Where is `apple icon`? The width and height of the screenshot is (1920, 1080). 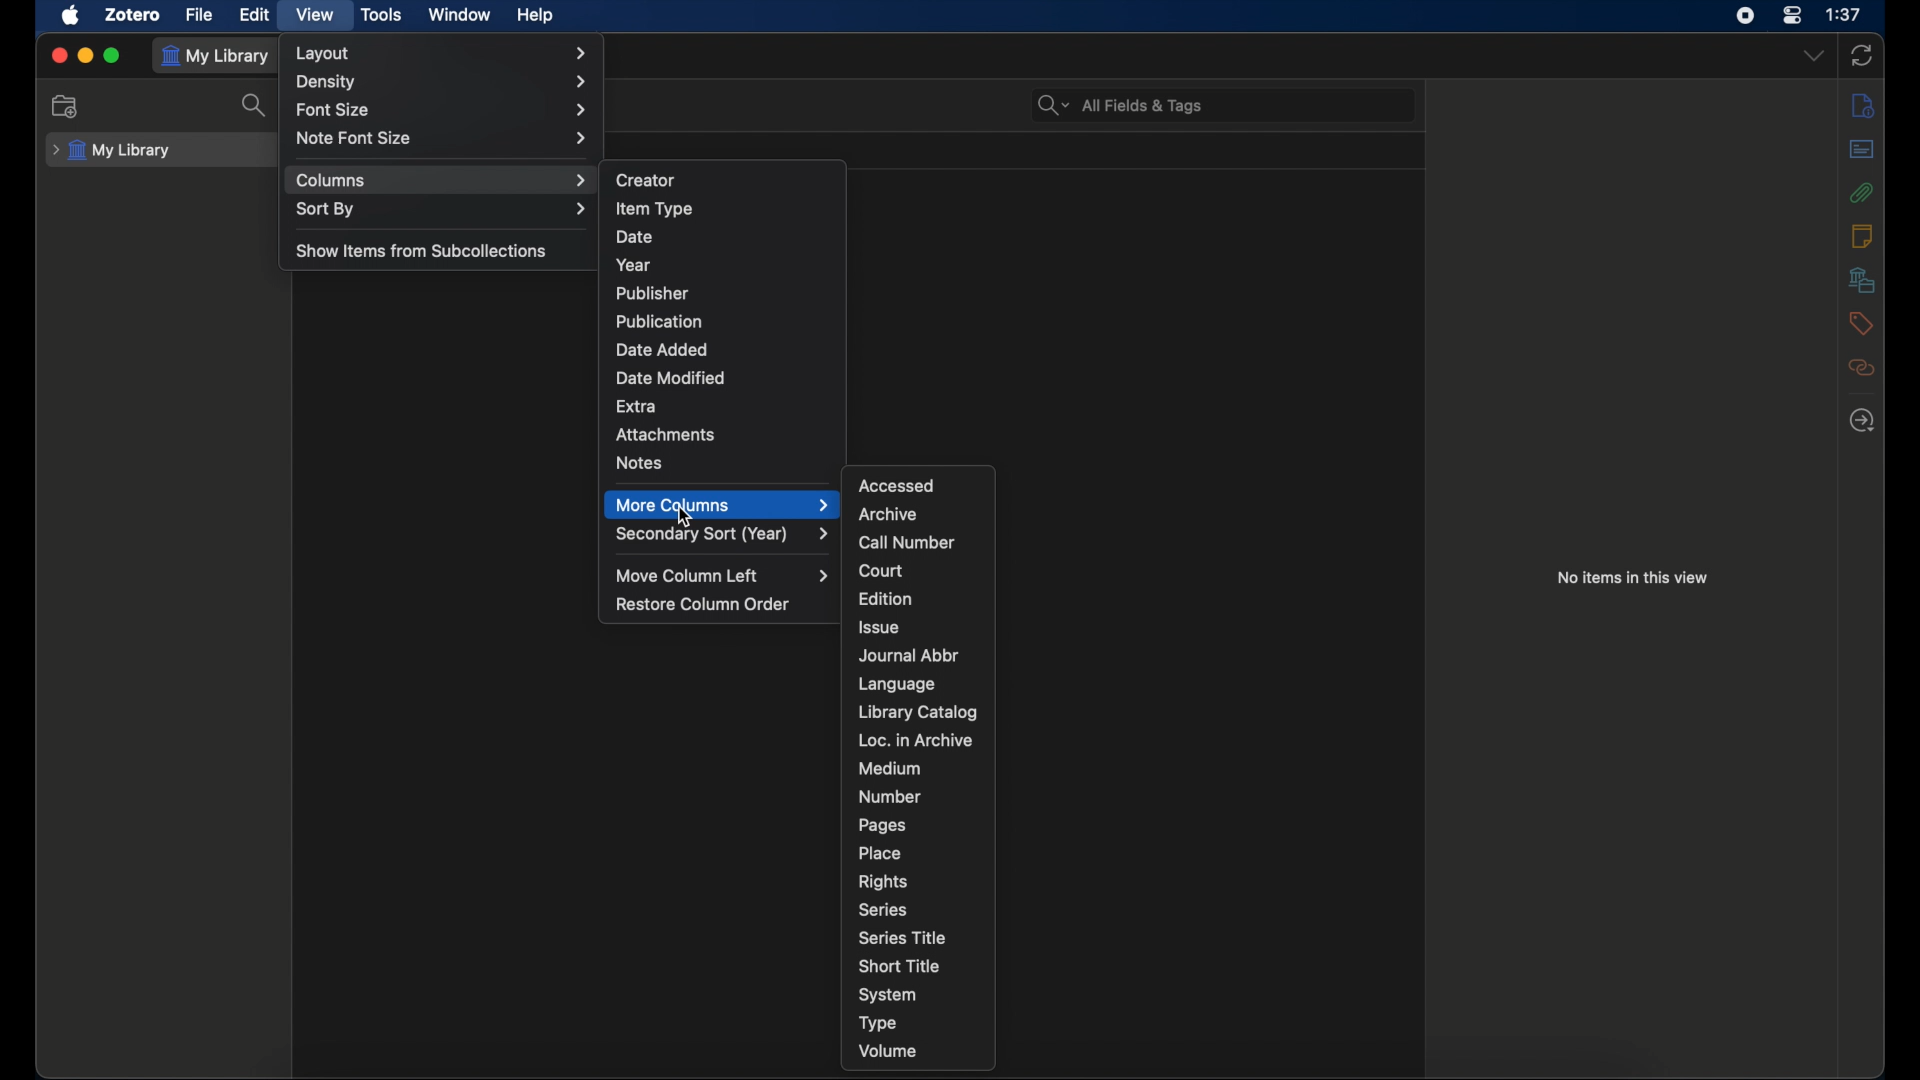 apple icon is located at coordinates (71, 16).